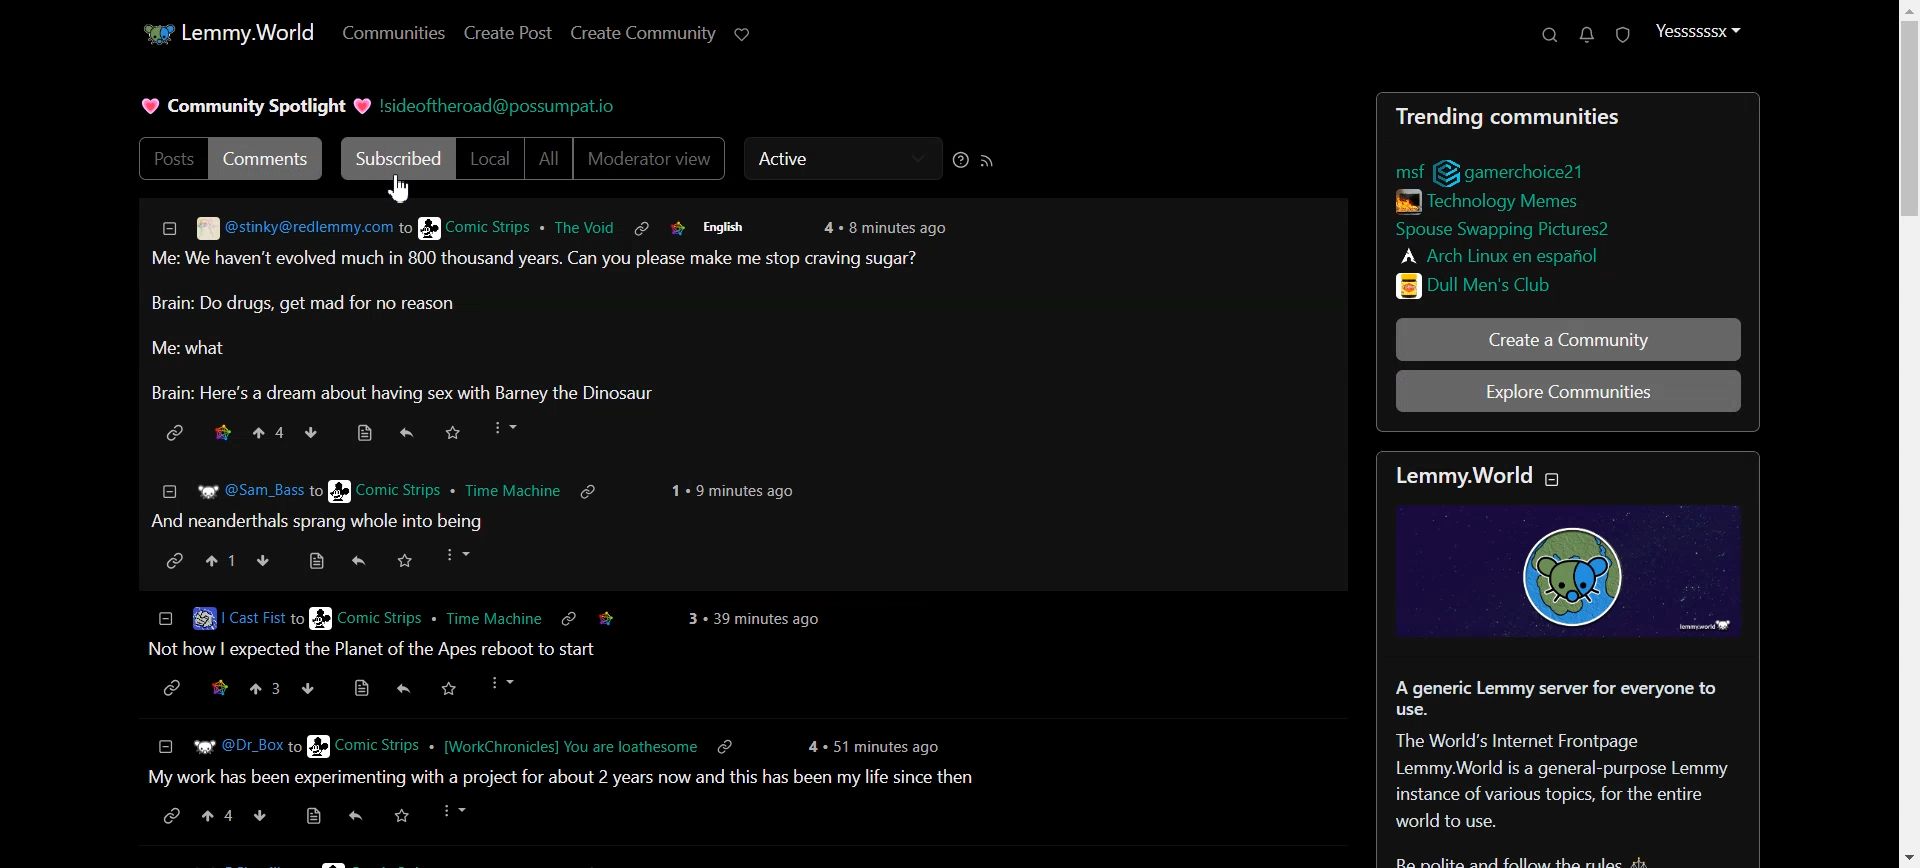 The image size is (1920, 868). I want to click on Subscribed selected, so click(394, 159).